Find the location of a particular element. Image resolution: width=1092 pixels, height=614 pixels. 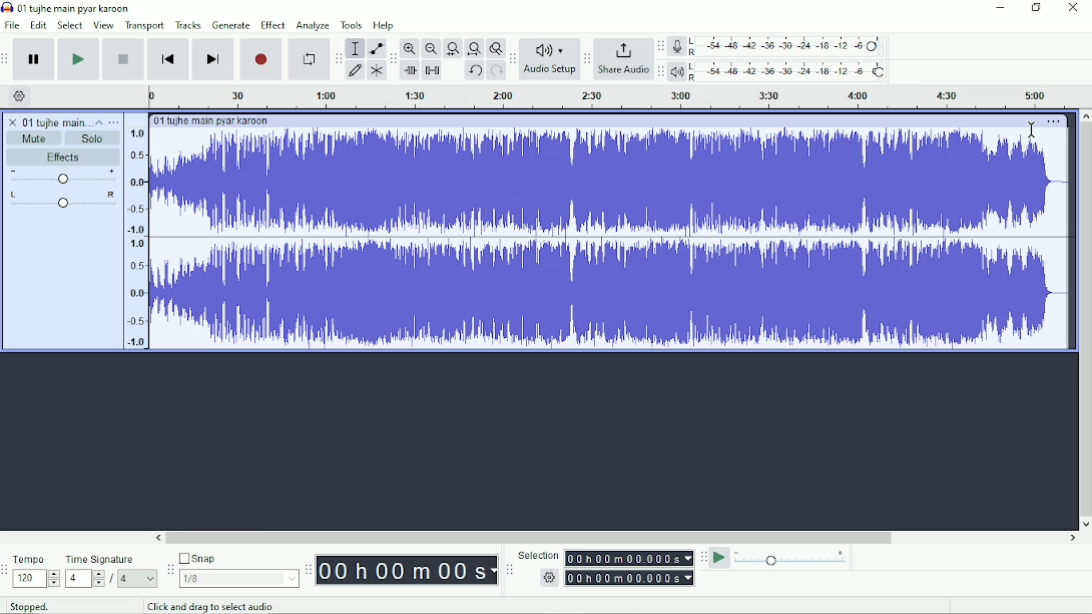

Record is located at coordinates (262, 60).